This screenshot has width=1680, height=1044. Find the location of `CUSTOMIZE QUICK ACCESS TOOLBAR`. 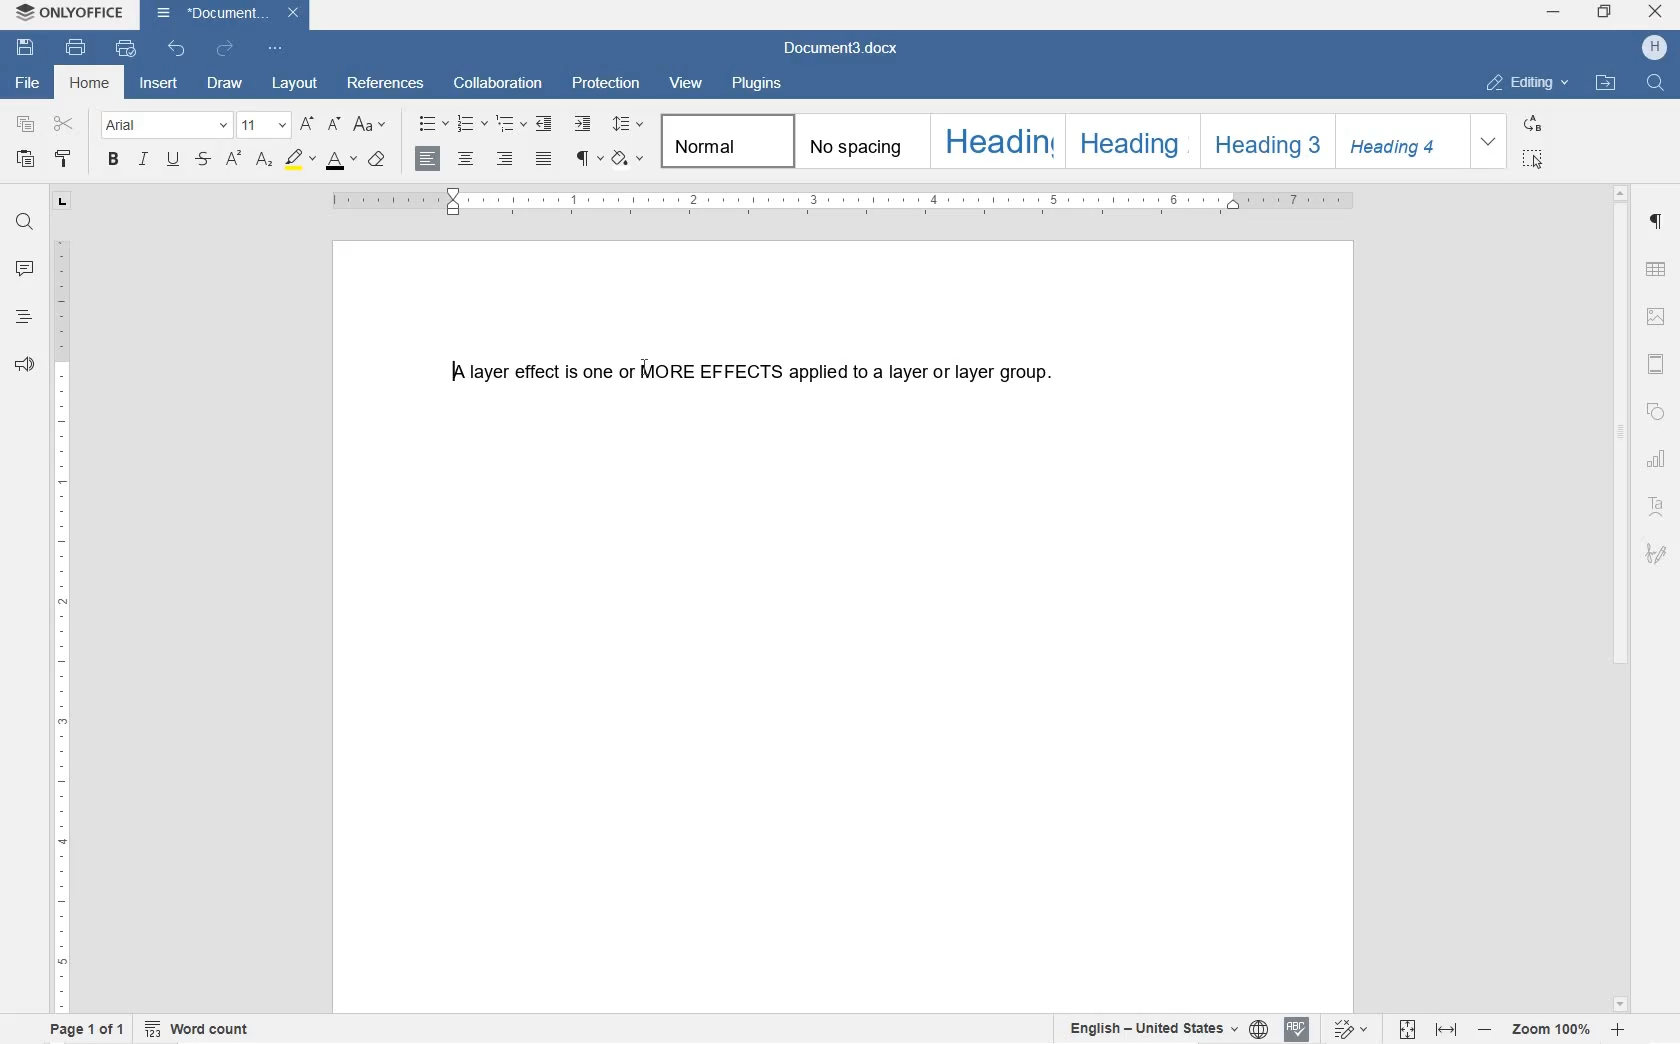

CUSTOMIZE QUICK ACCESS TOOLBAR is located at coordinates (276, 51).